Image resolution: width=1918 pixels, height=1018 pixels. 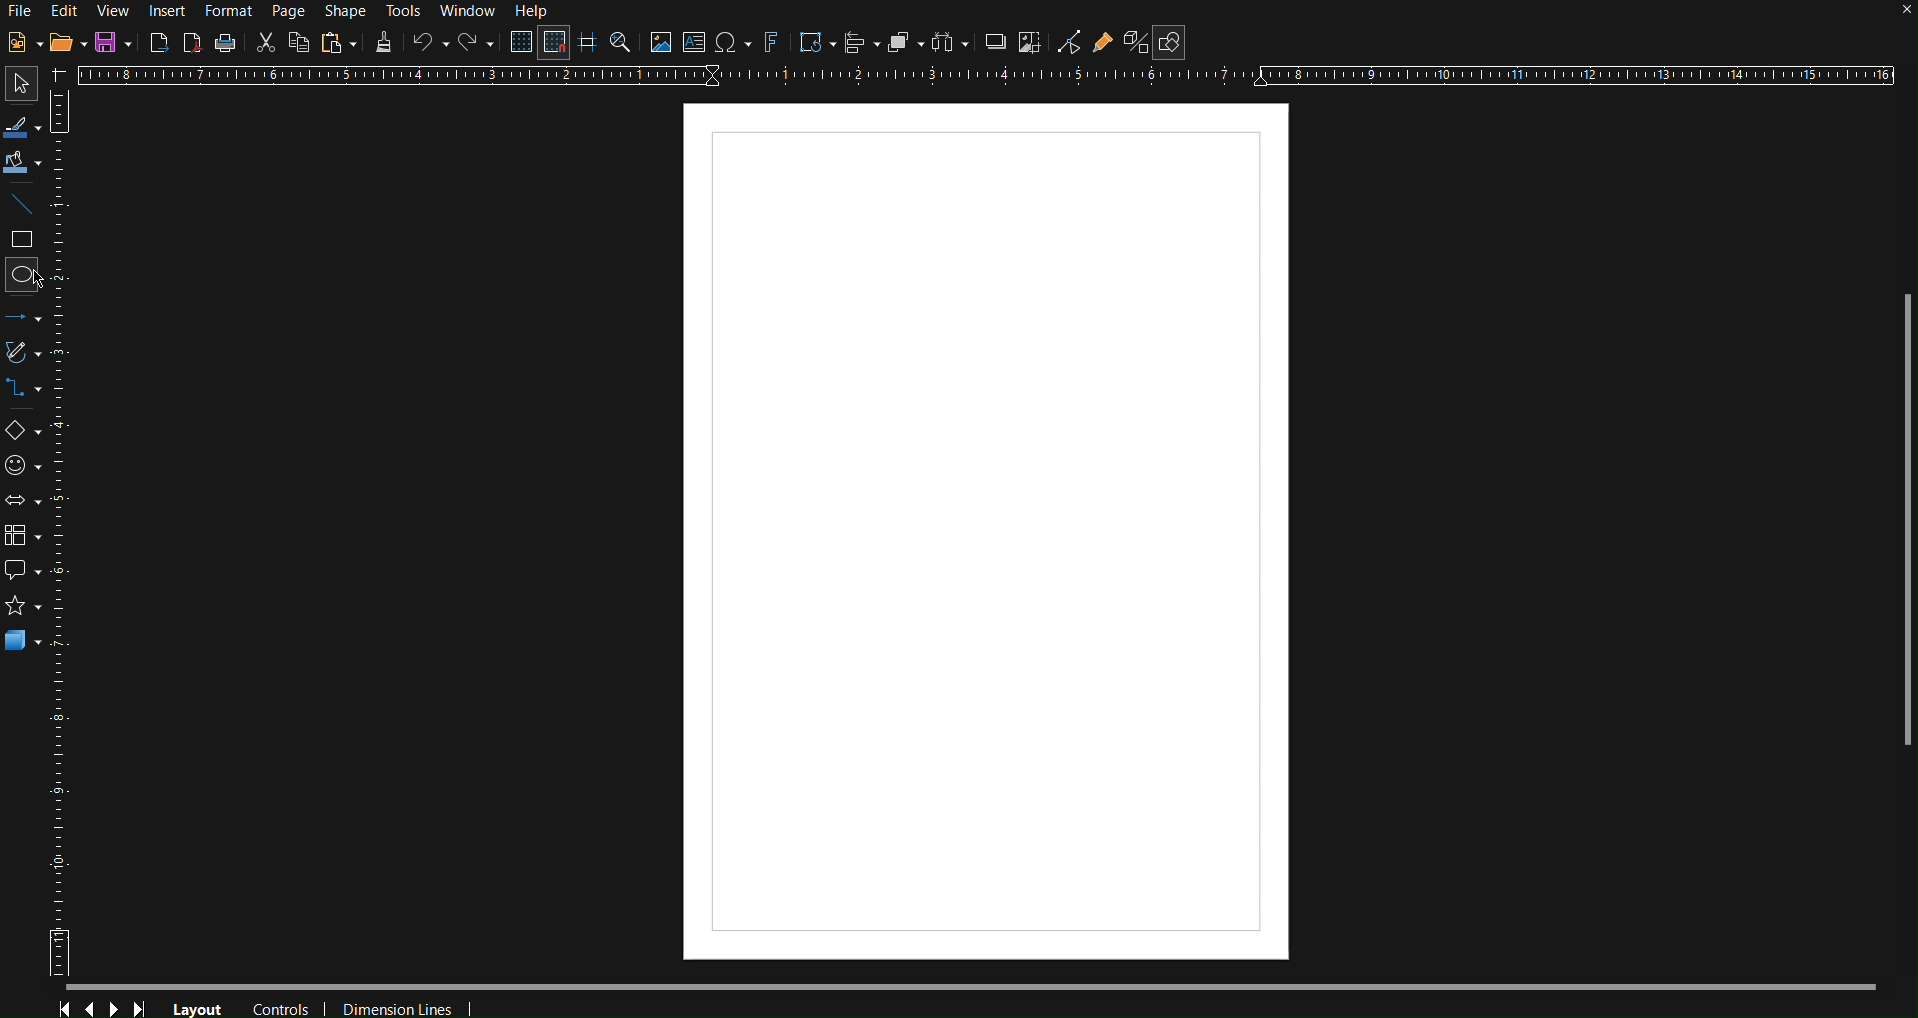 I want to click on Vertical Ruler, so click(x=70, y=537).